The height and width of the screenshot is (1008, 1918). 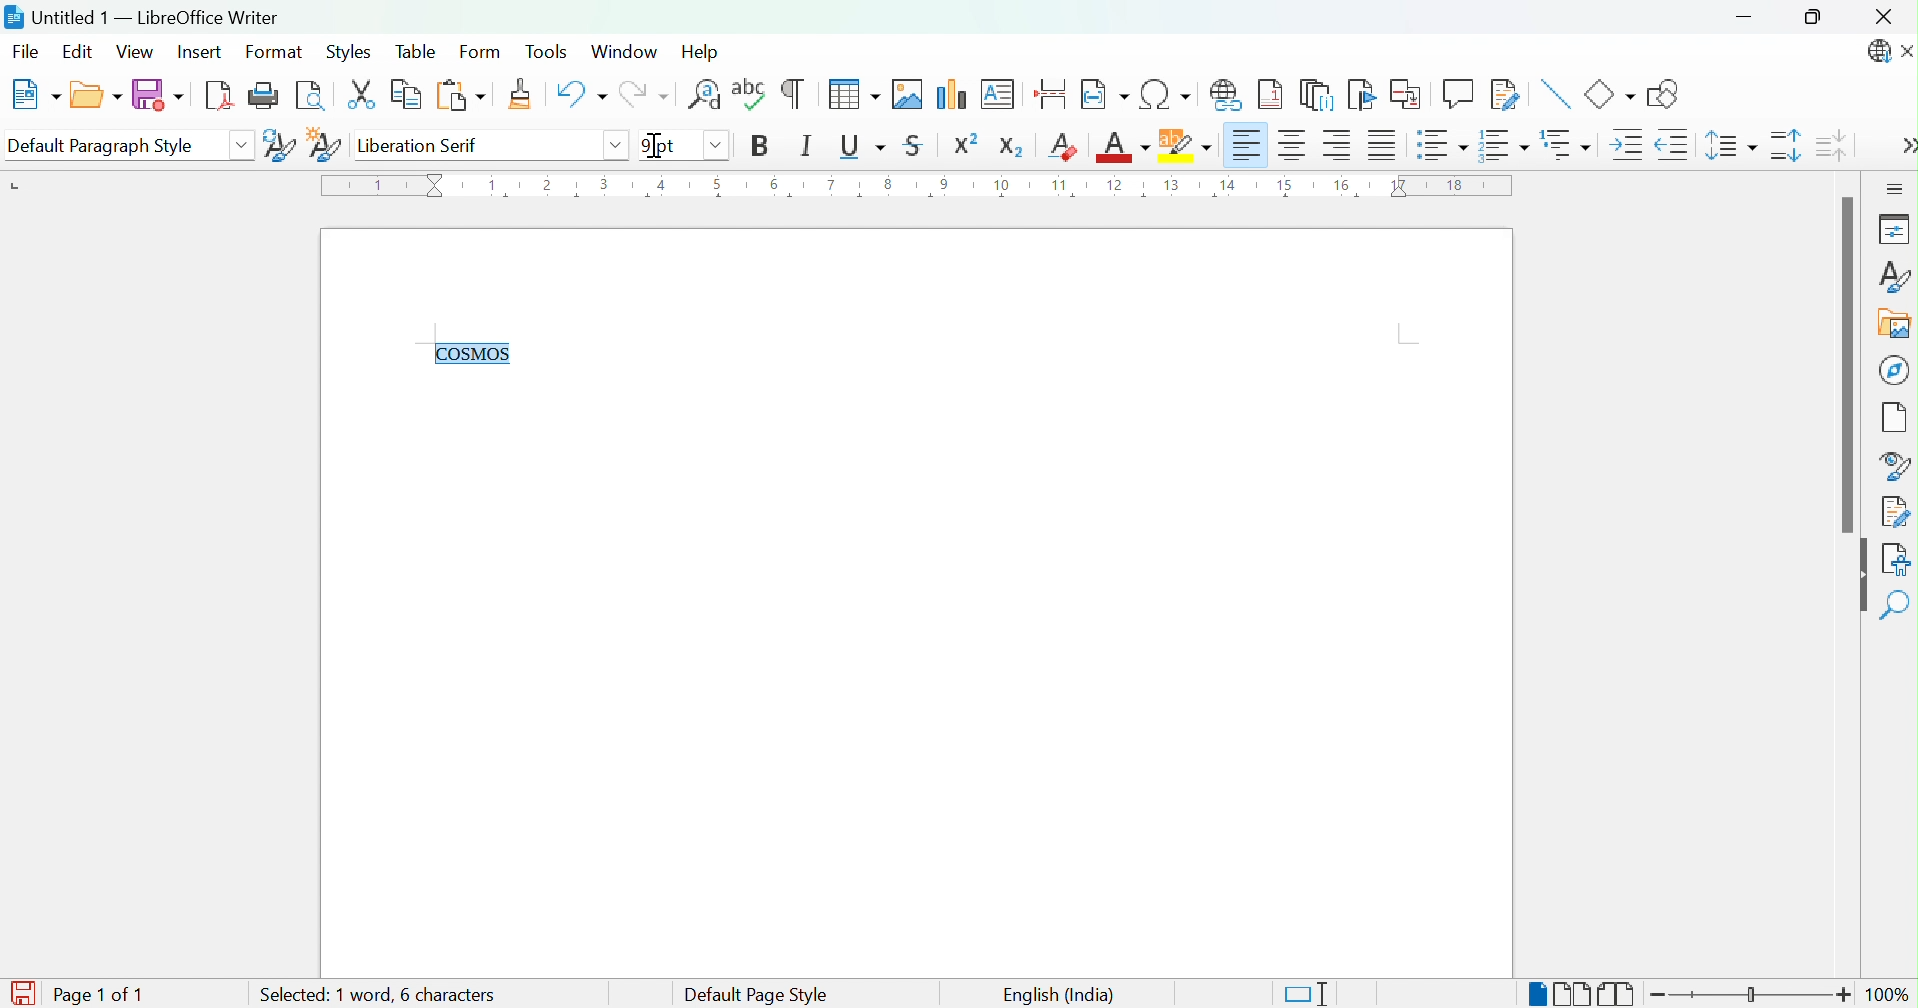 What do you see at coordinates (1536, 996) in the screenshot?
I see `Single-page view` at bounding box center [1536, 996].